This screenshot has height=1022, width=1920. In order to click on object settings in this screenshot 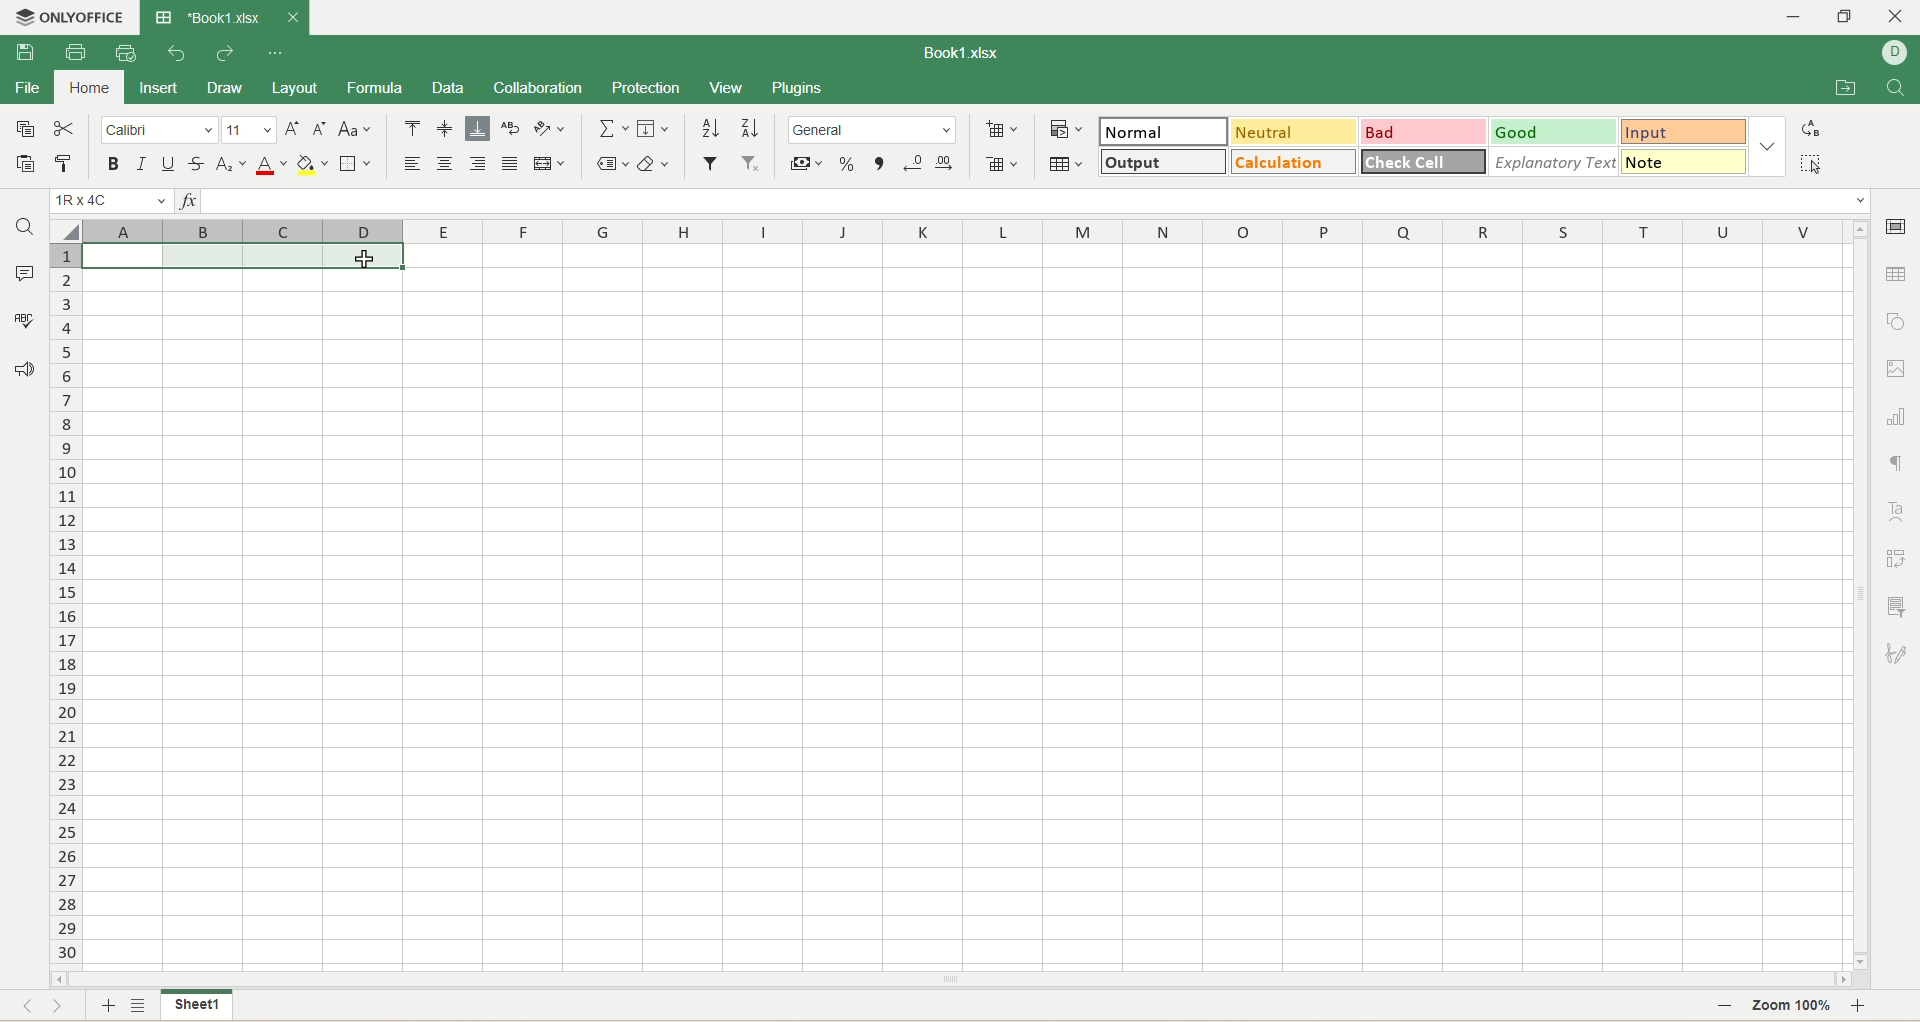, I will do `click(1897, 320)`.